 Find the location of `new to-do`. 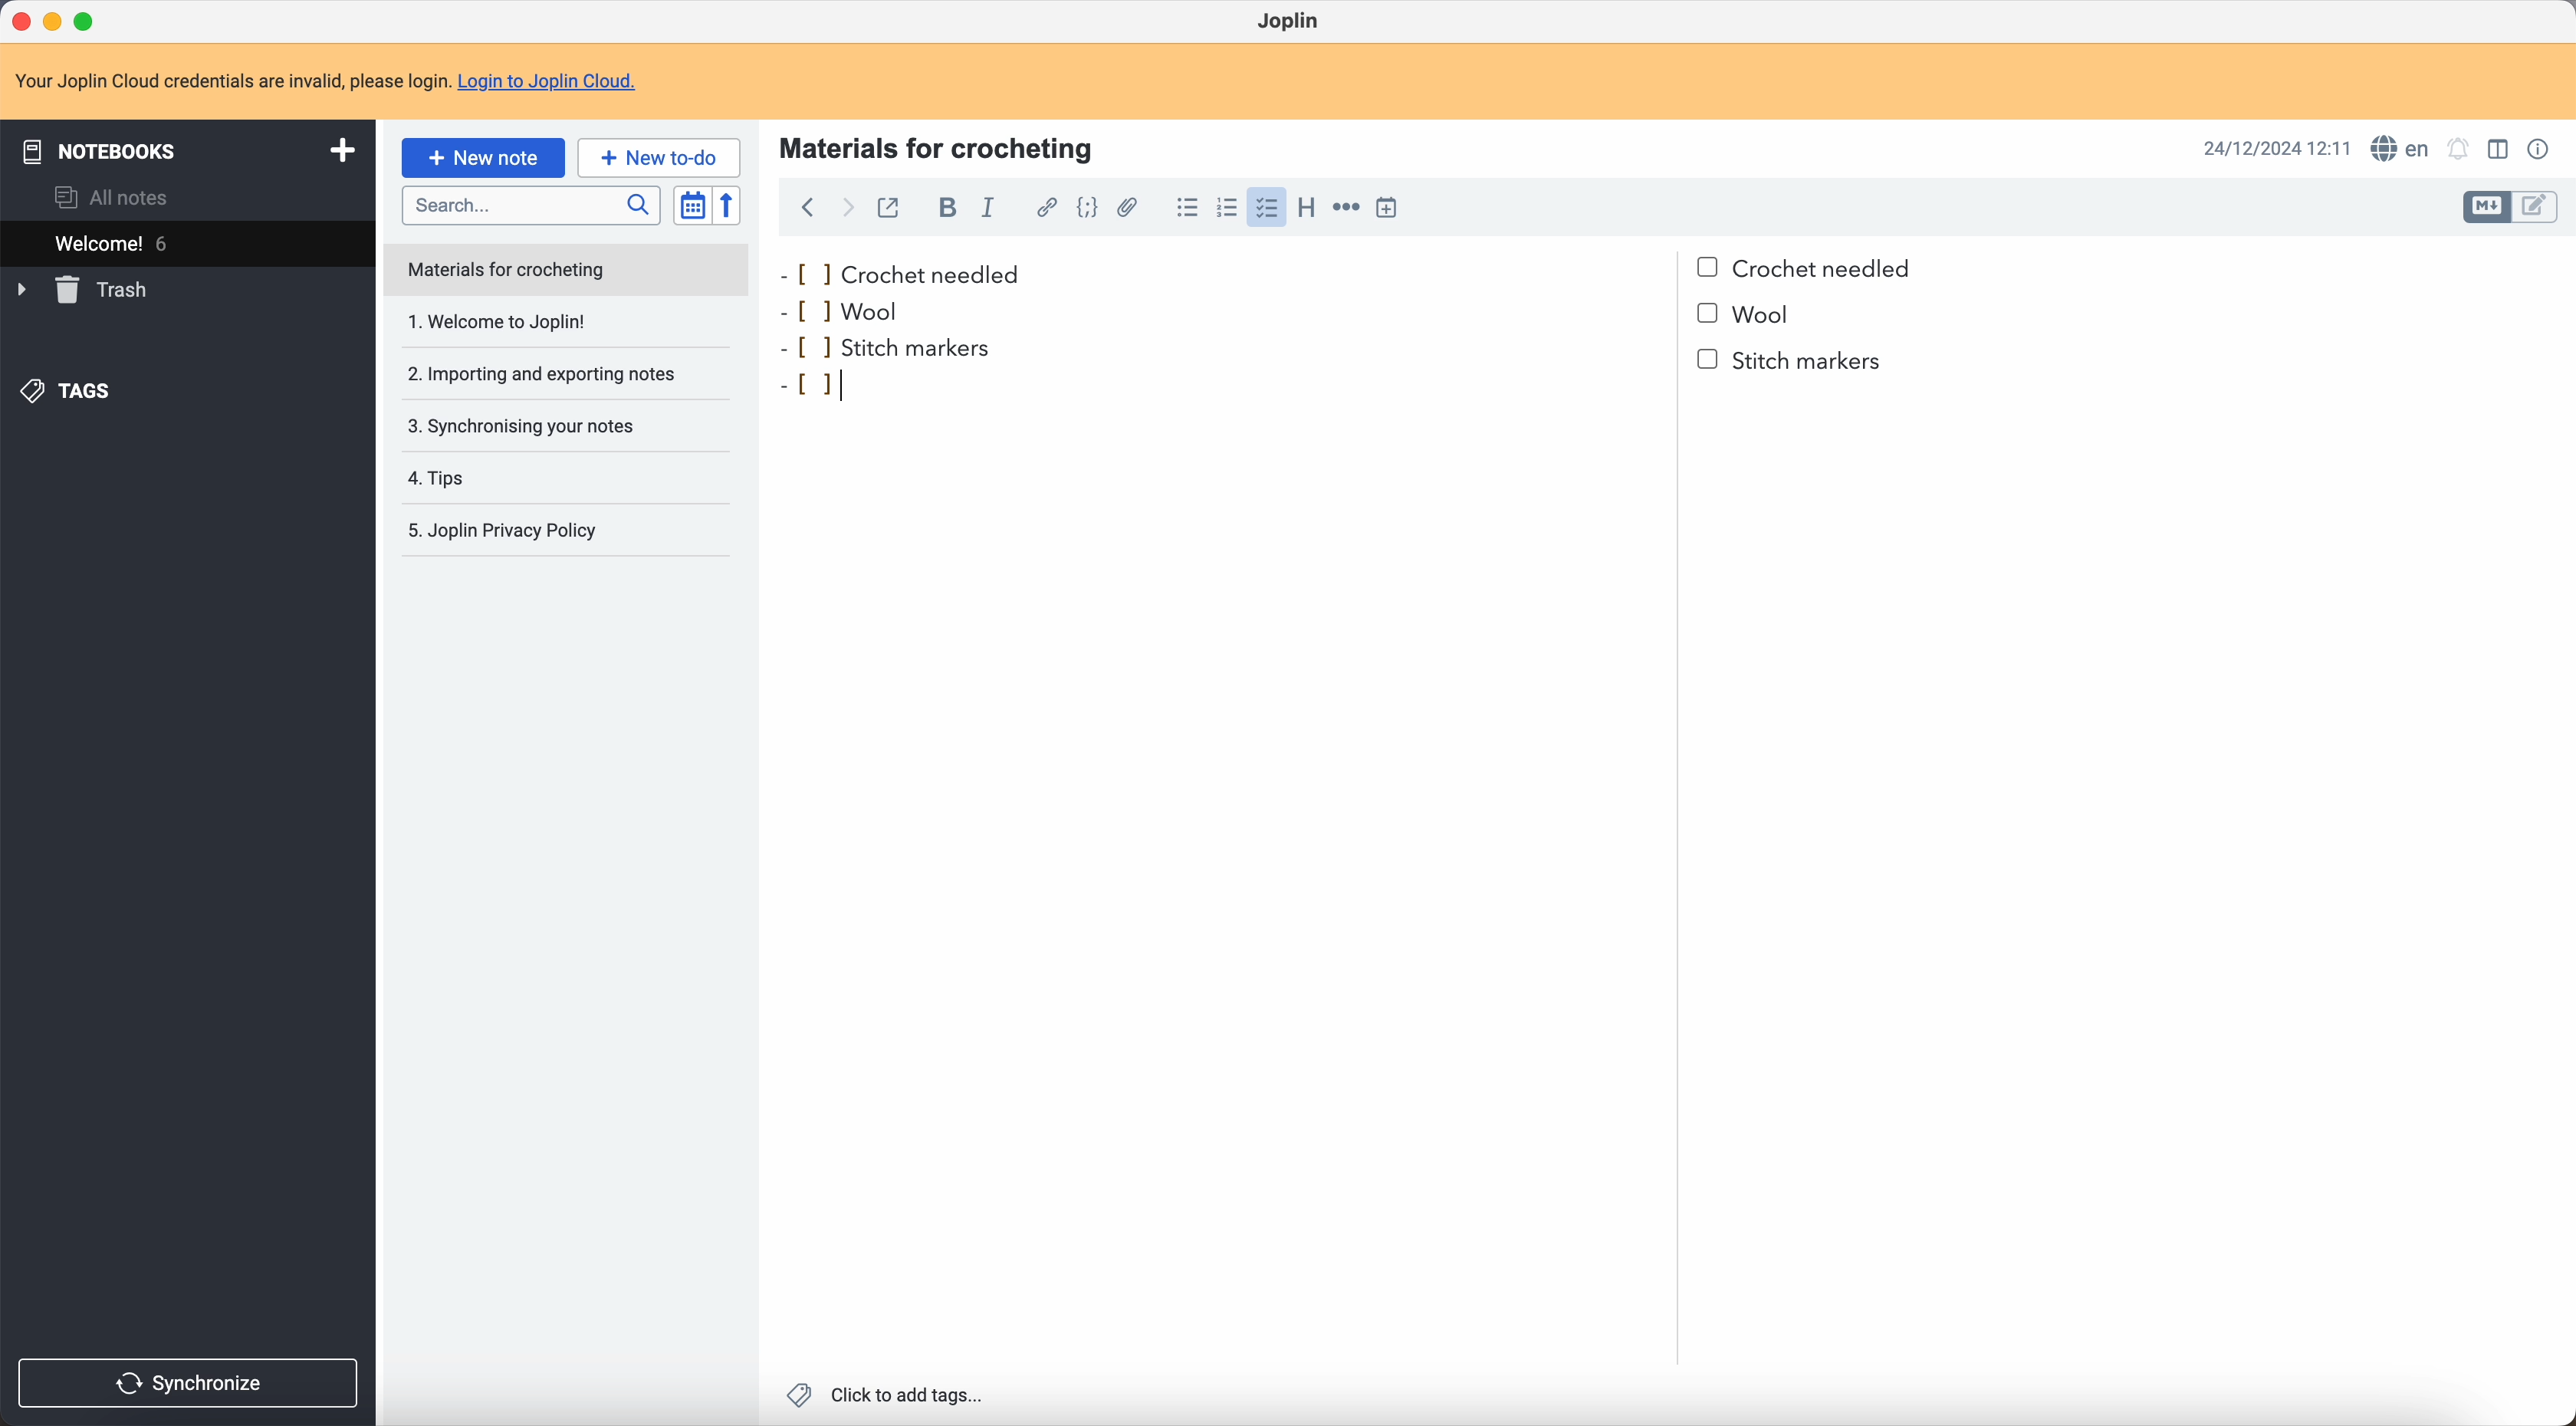

new to-do is located at coordinates (659, 156).